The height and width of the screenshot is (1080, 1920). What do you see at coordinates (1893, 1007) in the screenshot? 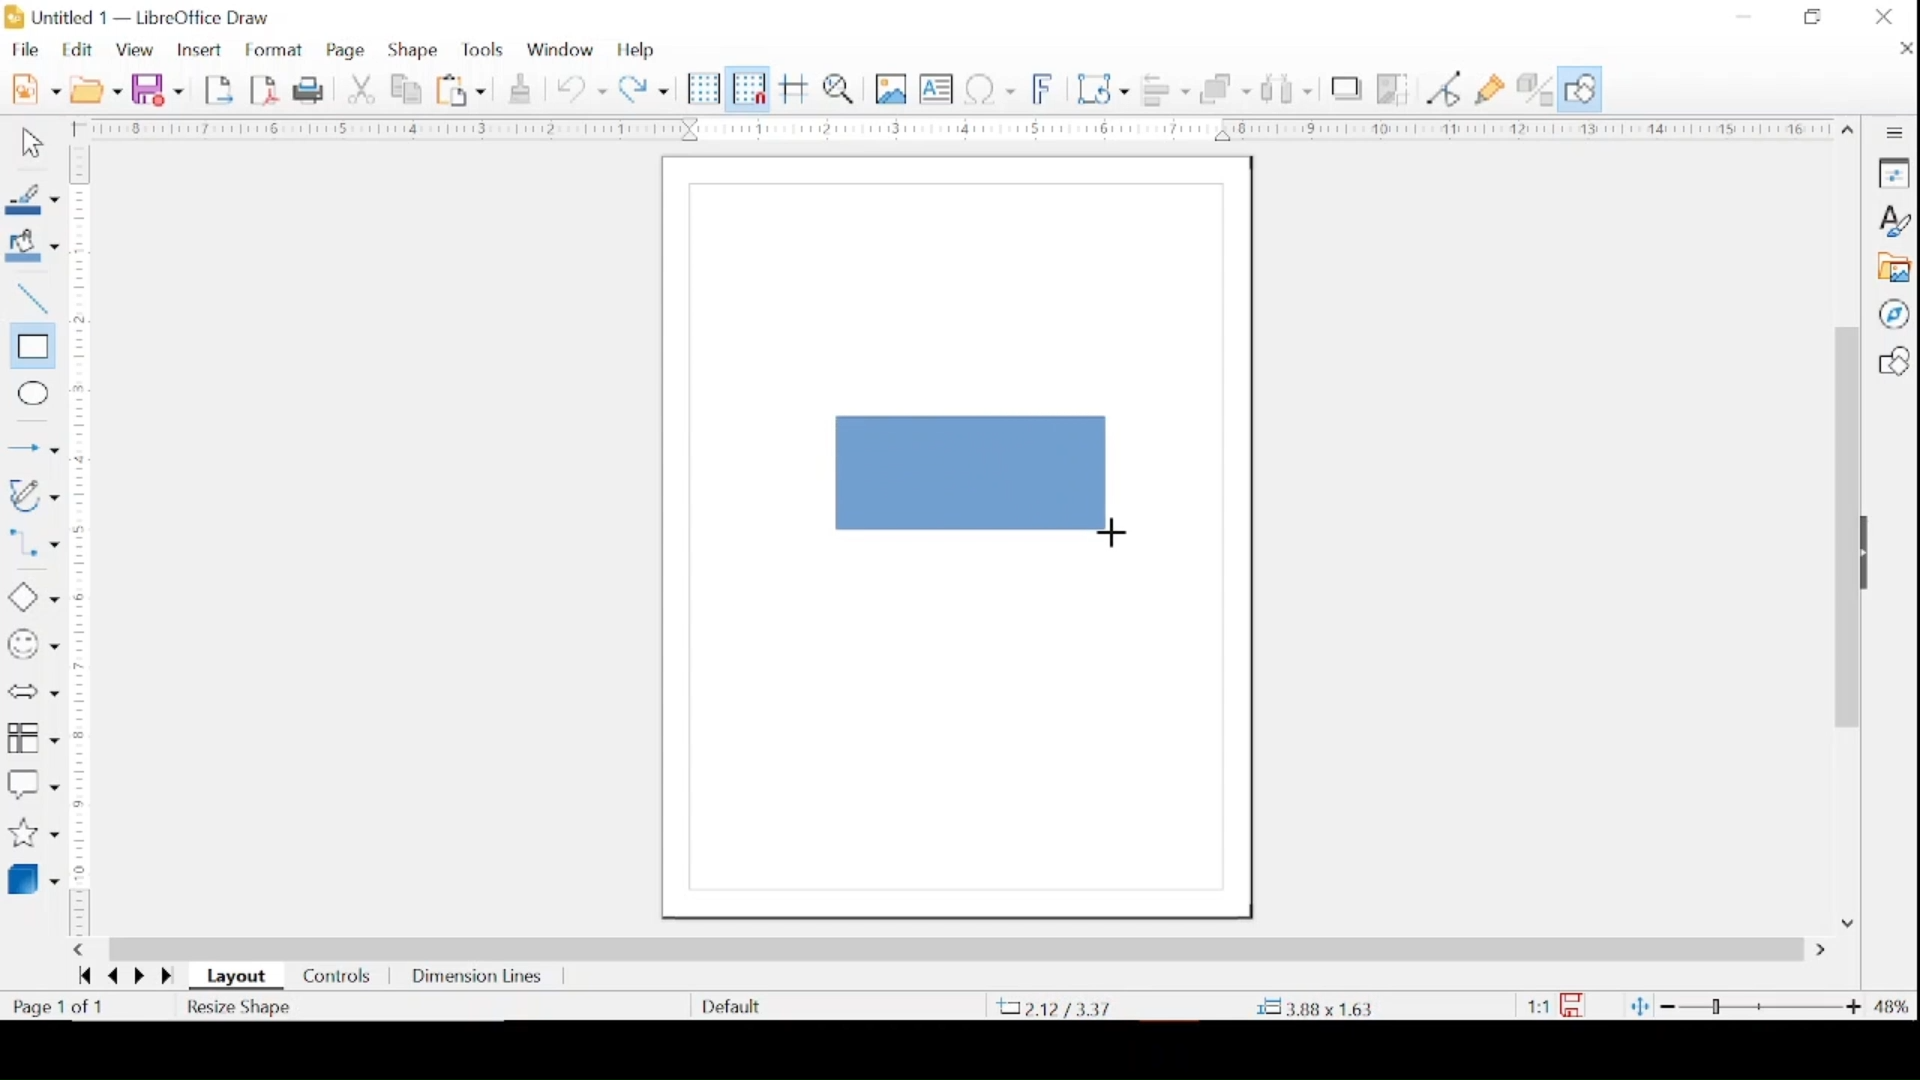
I see `zoom level` at bounding box center [1893, 1007].